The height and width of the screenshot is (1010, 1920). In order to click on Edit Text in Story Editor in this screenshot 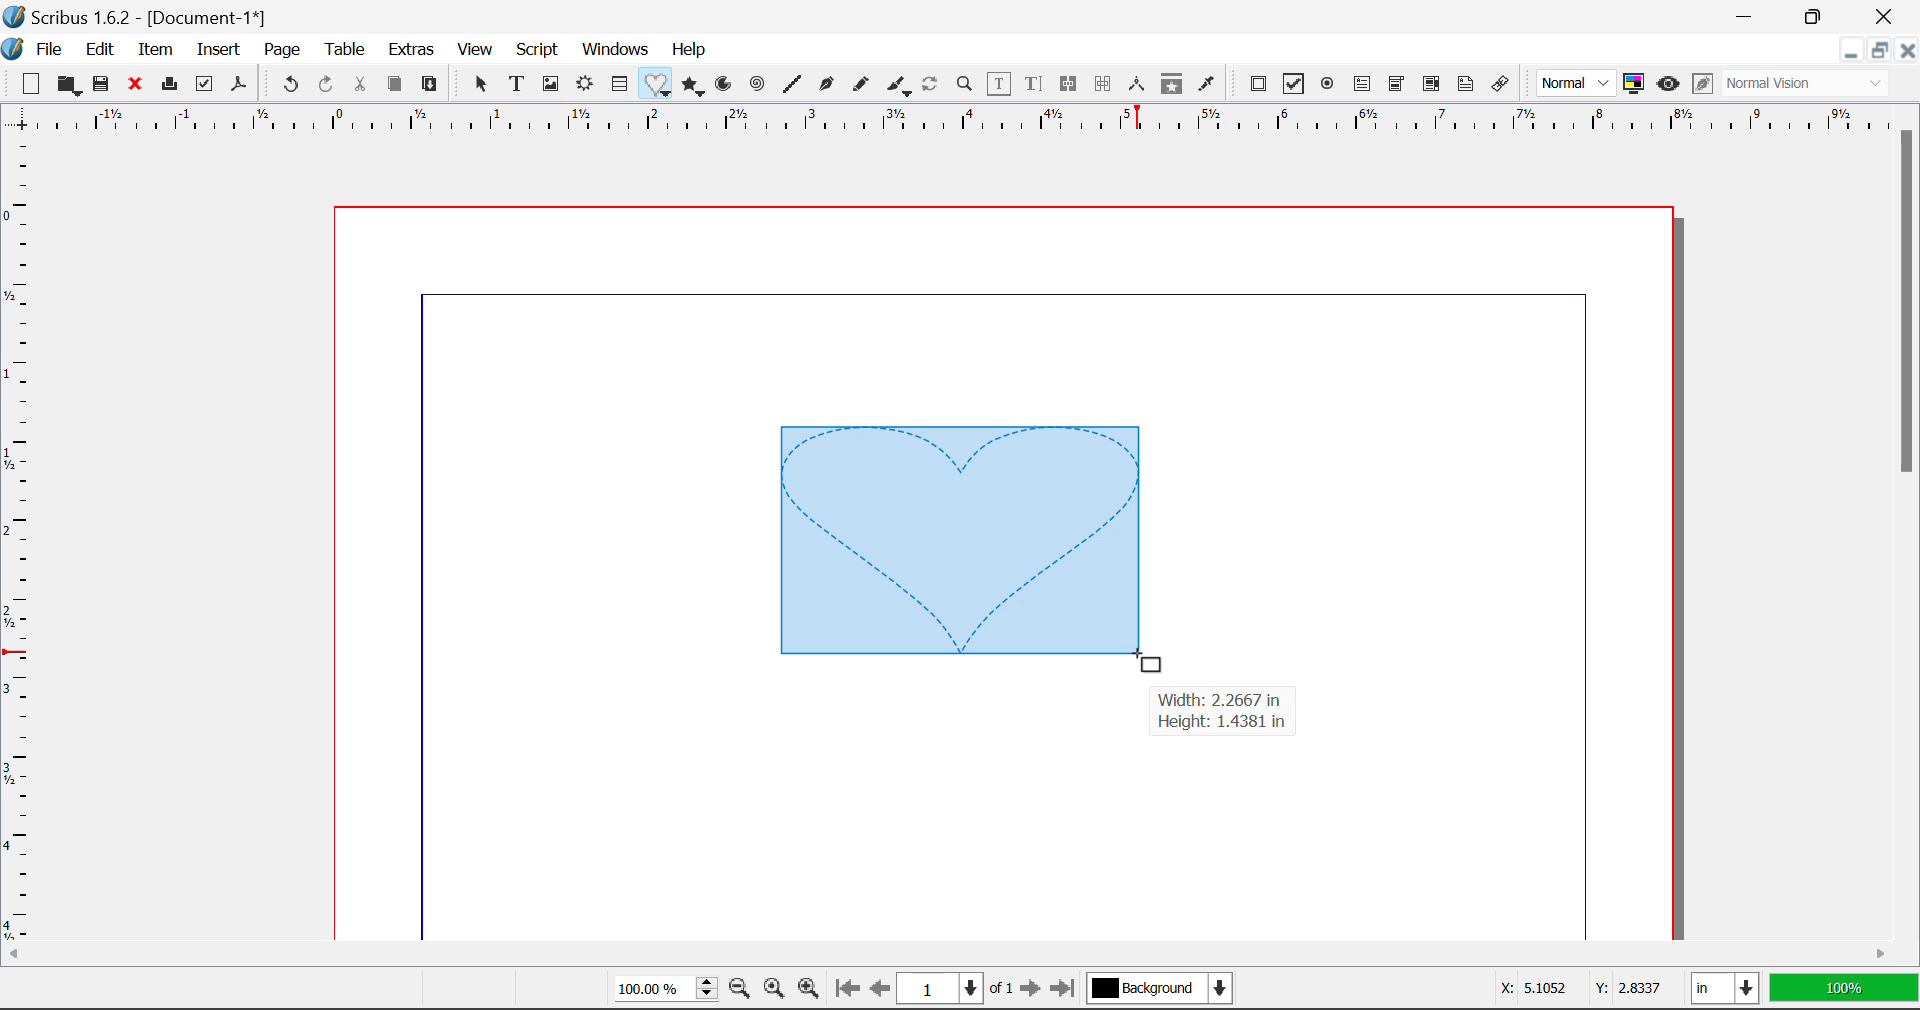, I will do `click(1034, 87)`.